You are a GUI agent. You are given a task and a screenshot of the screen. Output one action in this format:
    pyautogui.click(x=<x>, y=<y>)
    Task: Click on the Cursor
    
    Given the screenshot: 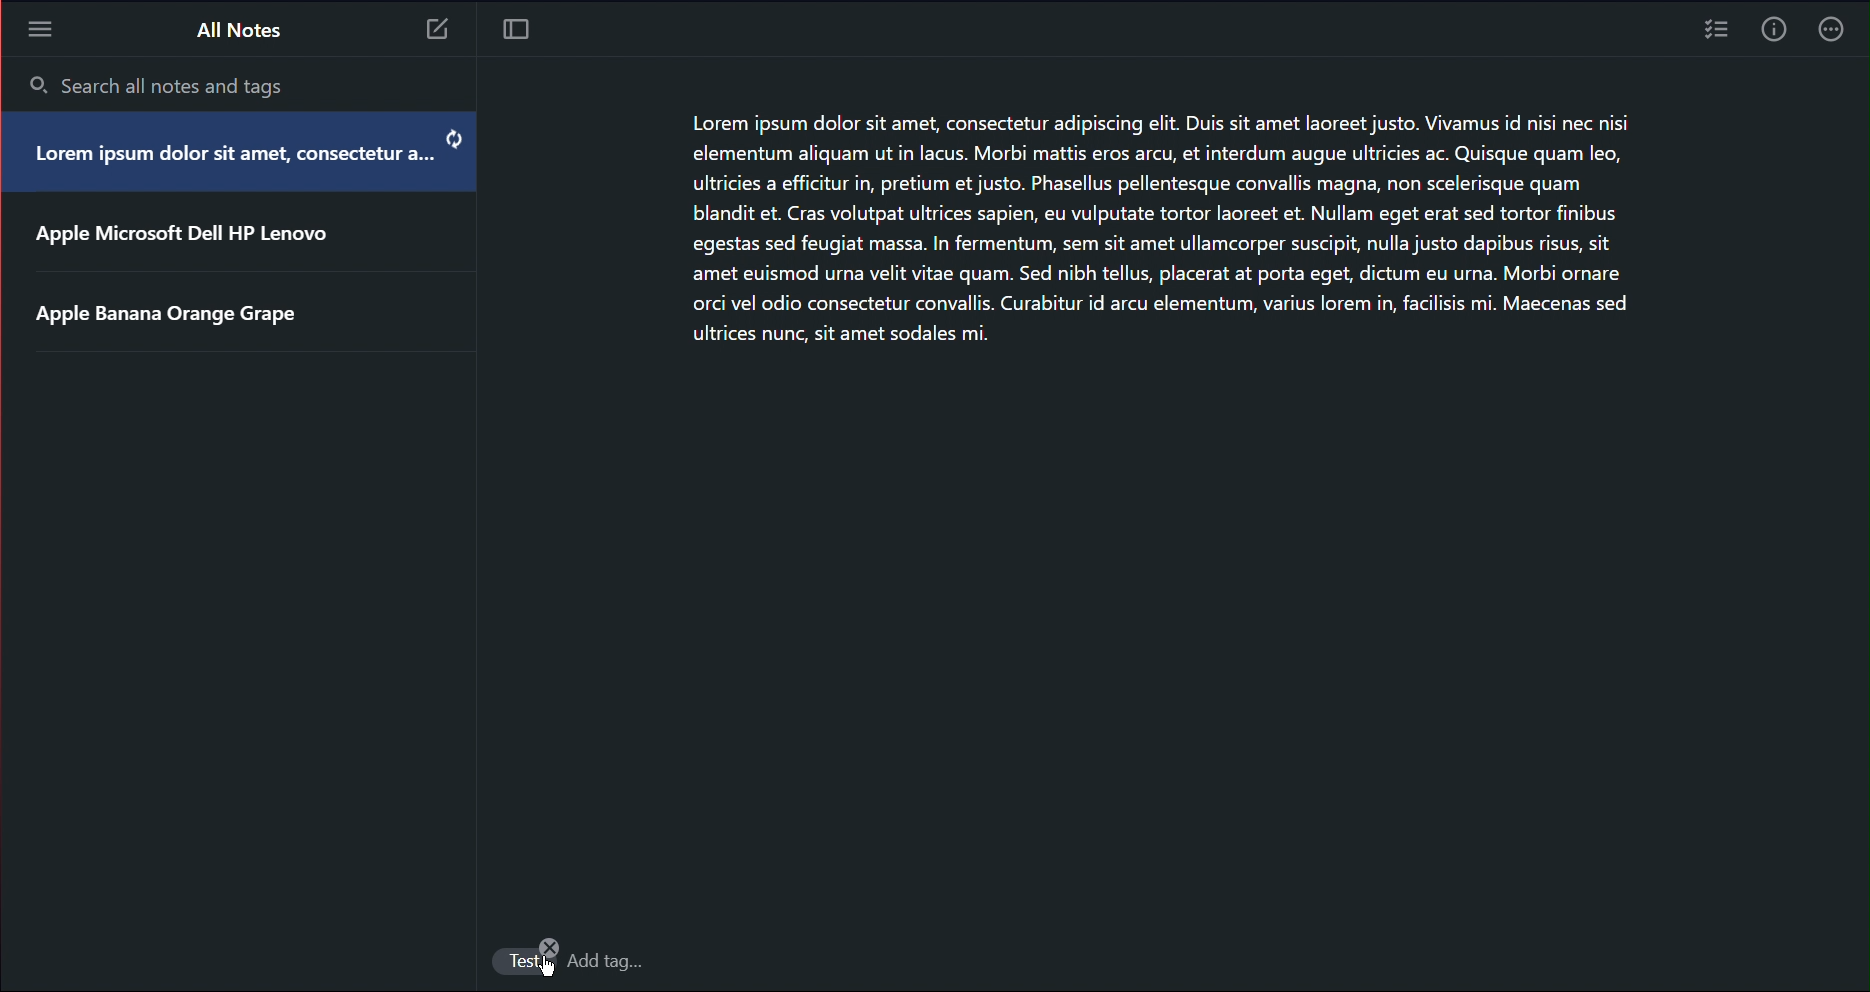 What is the action you would take?
    pyautogui.click(x=543, y=969)
    